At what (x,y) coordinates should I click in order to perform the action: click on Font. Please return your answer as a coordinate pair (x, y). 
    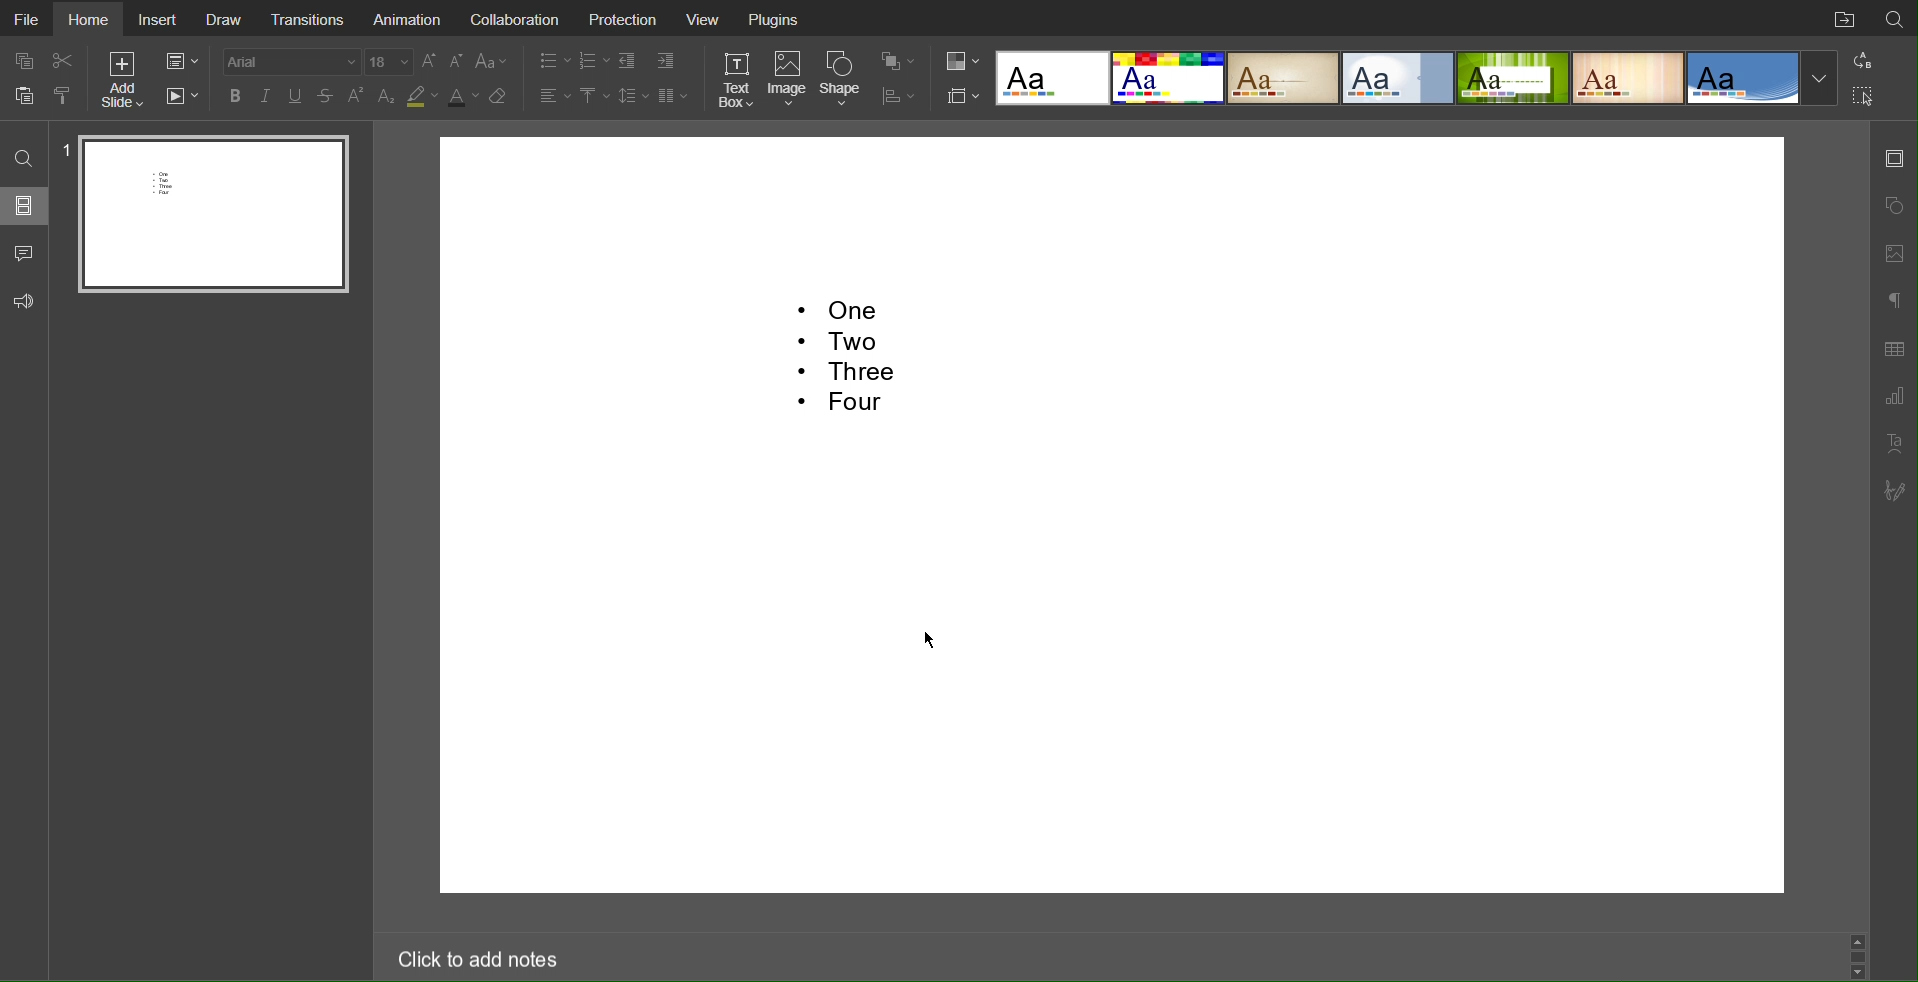
    Looking at the image, I should click on (293, 62).